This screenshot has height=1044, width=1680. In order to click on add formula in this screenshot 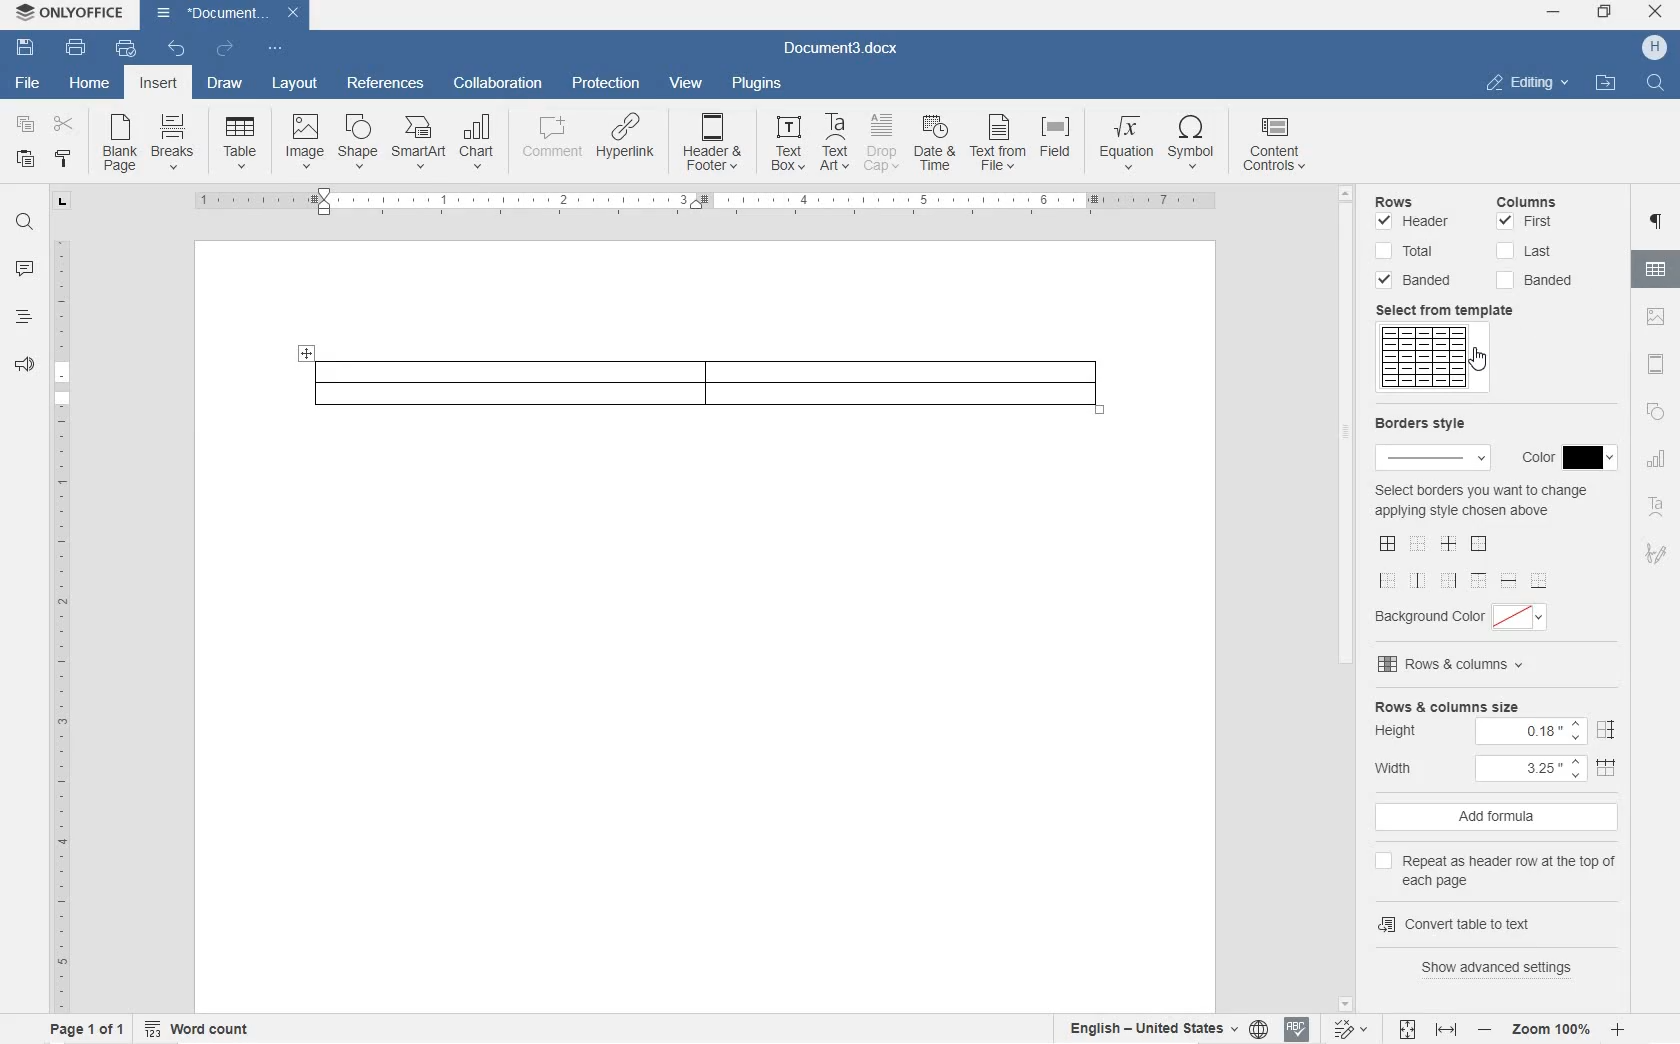, I will do `click(1499, 818)`.